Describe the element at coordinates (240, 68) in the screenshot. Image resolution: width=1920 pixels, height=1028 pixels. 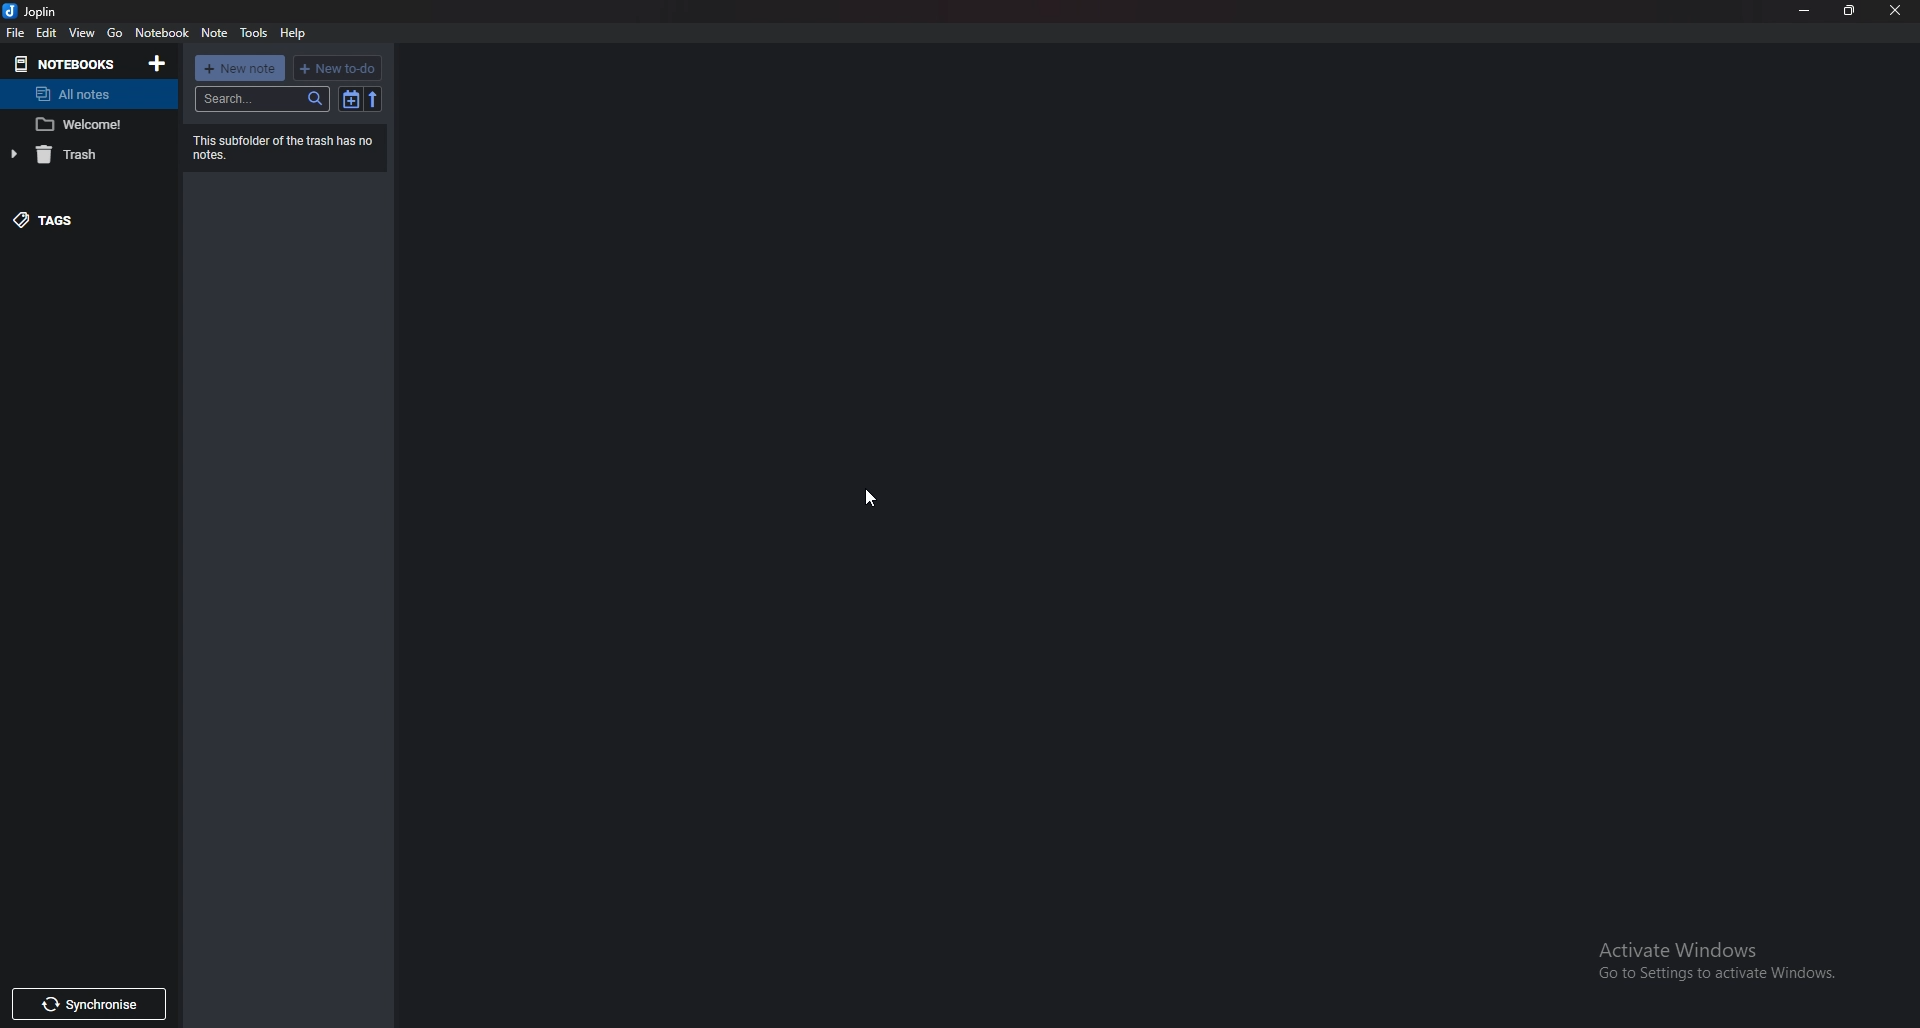
I see `New note` at that location.